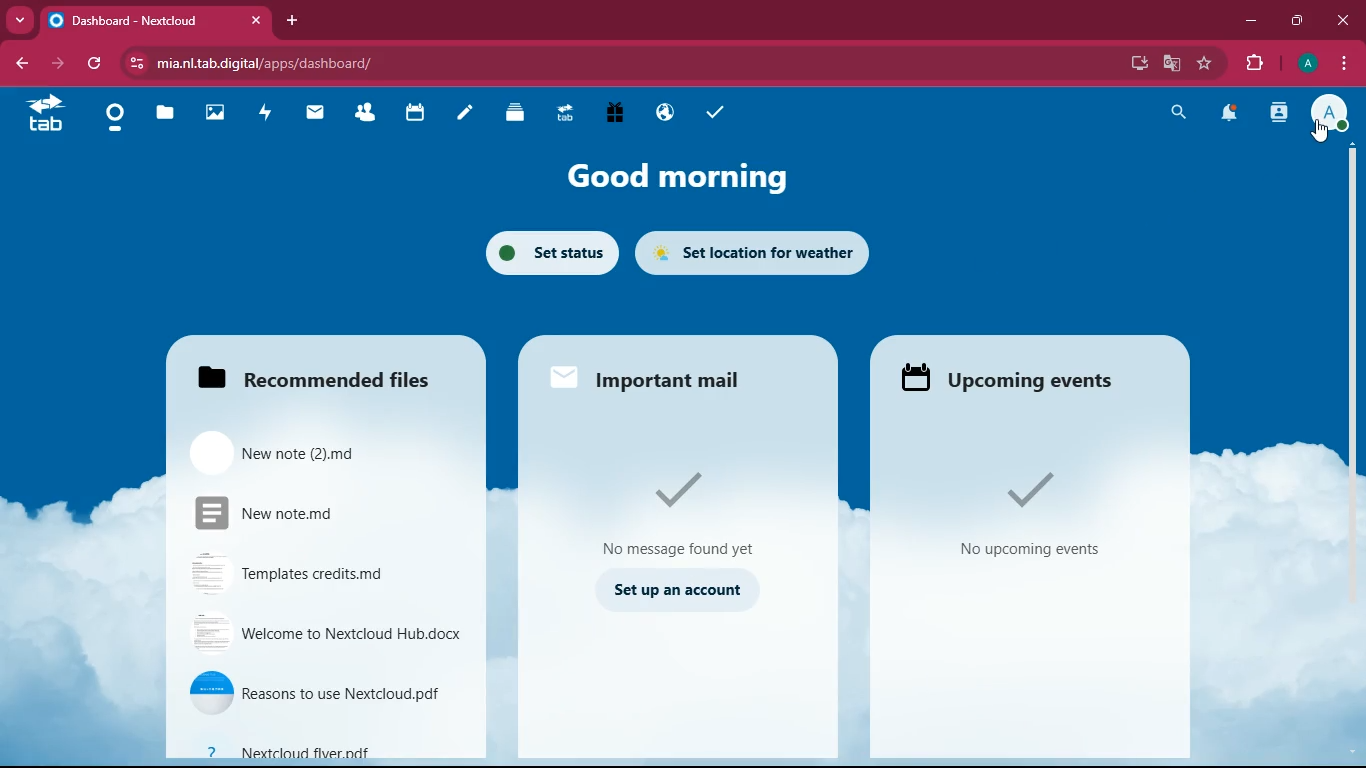 Image resolution: width=1366 pixels, height=768 pixels. What do you see at coordinates (1333, 114) in the screenshot?
I see `profile` at bounding box center [1333, 114].